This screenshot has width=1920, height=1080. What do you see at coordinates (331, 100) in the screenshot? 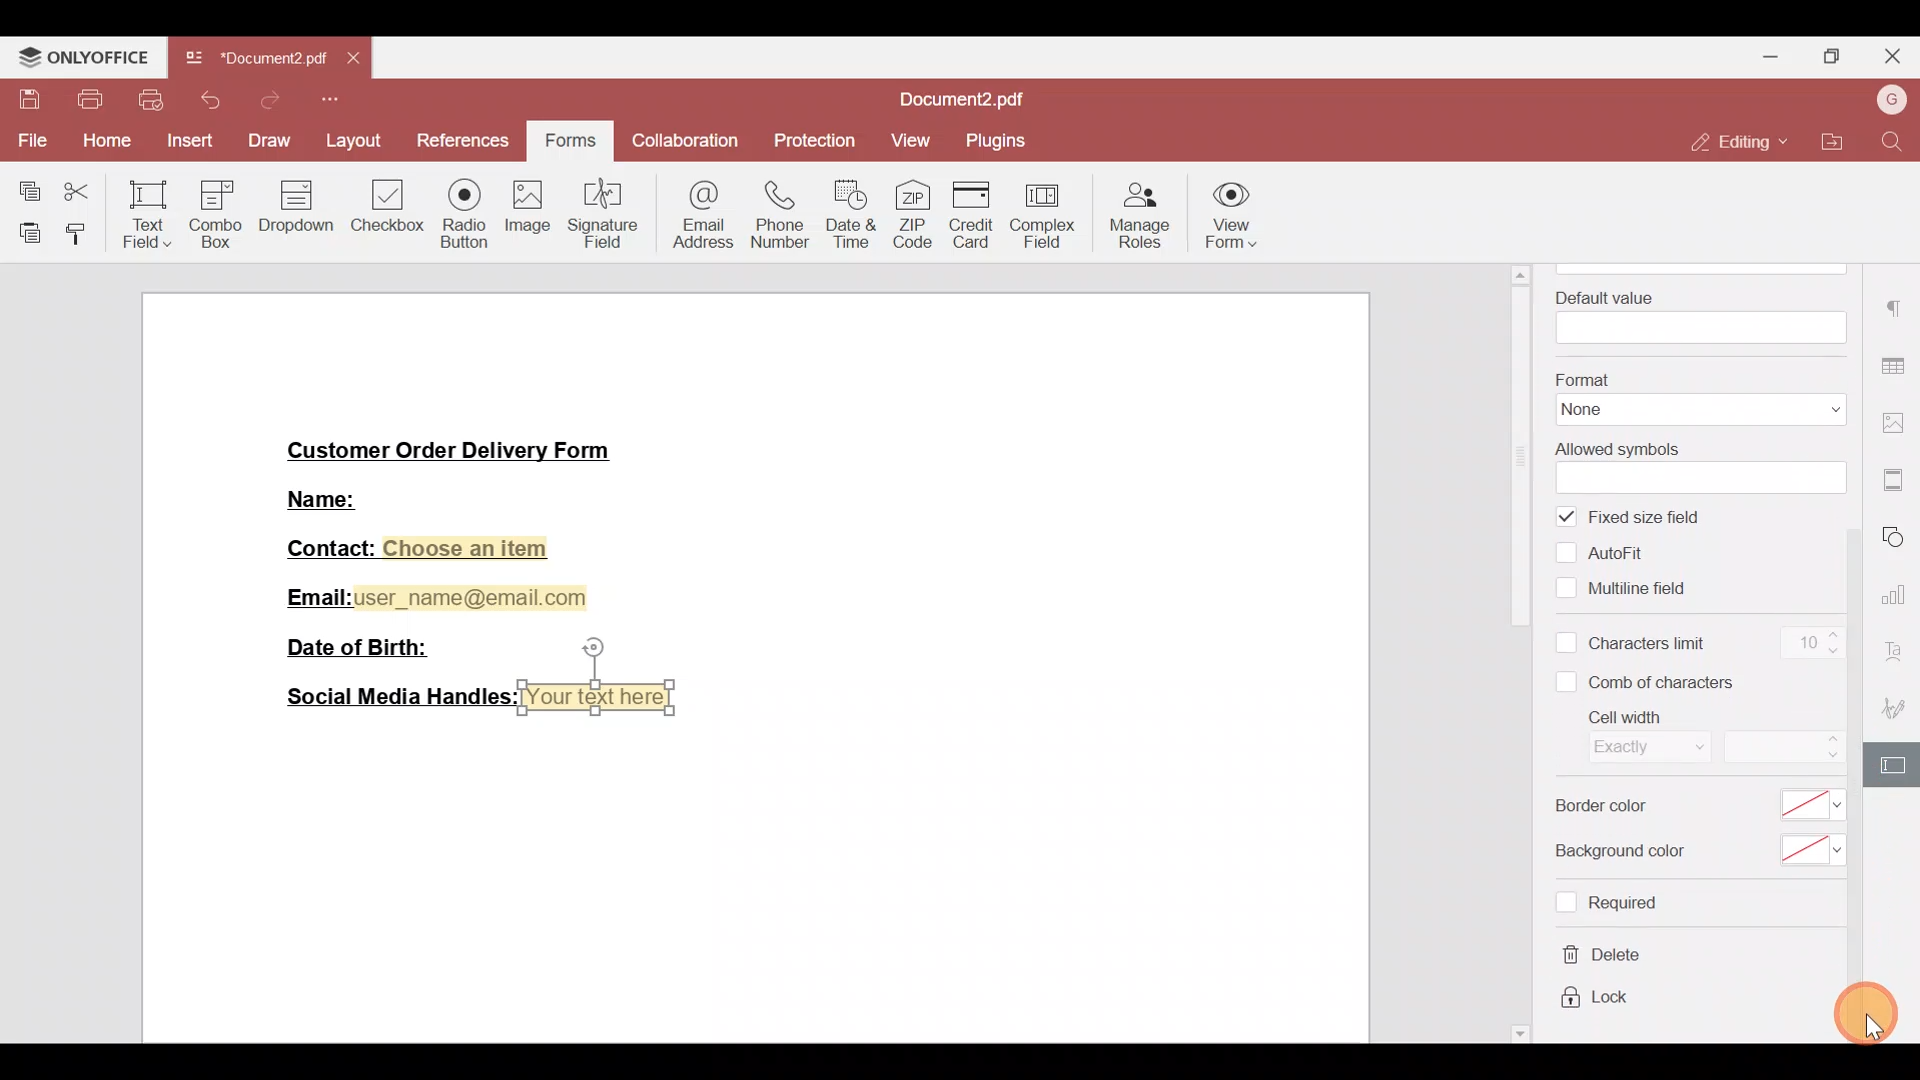
I see `Customize quick access toolbar` at bounding box center [331, 100].